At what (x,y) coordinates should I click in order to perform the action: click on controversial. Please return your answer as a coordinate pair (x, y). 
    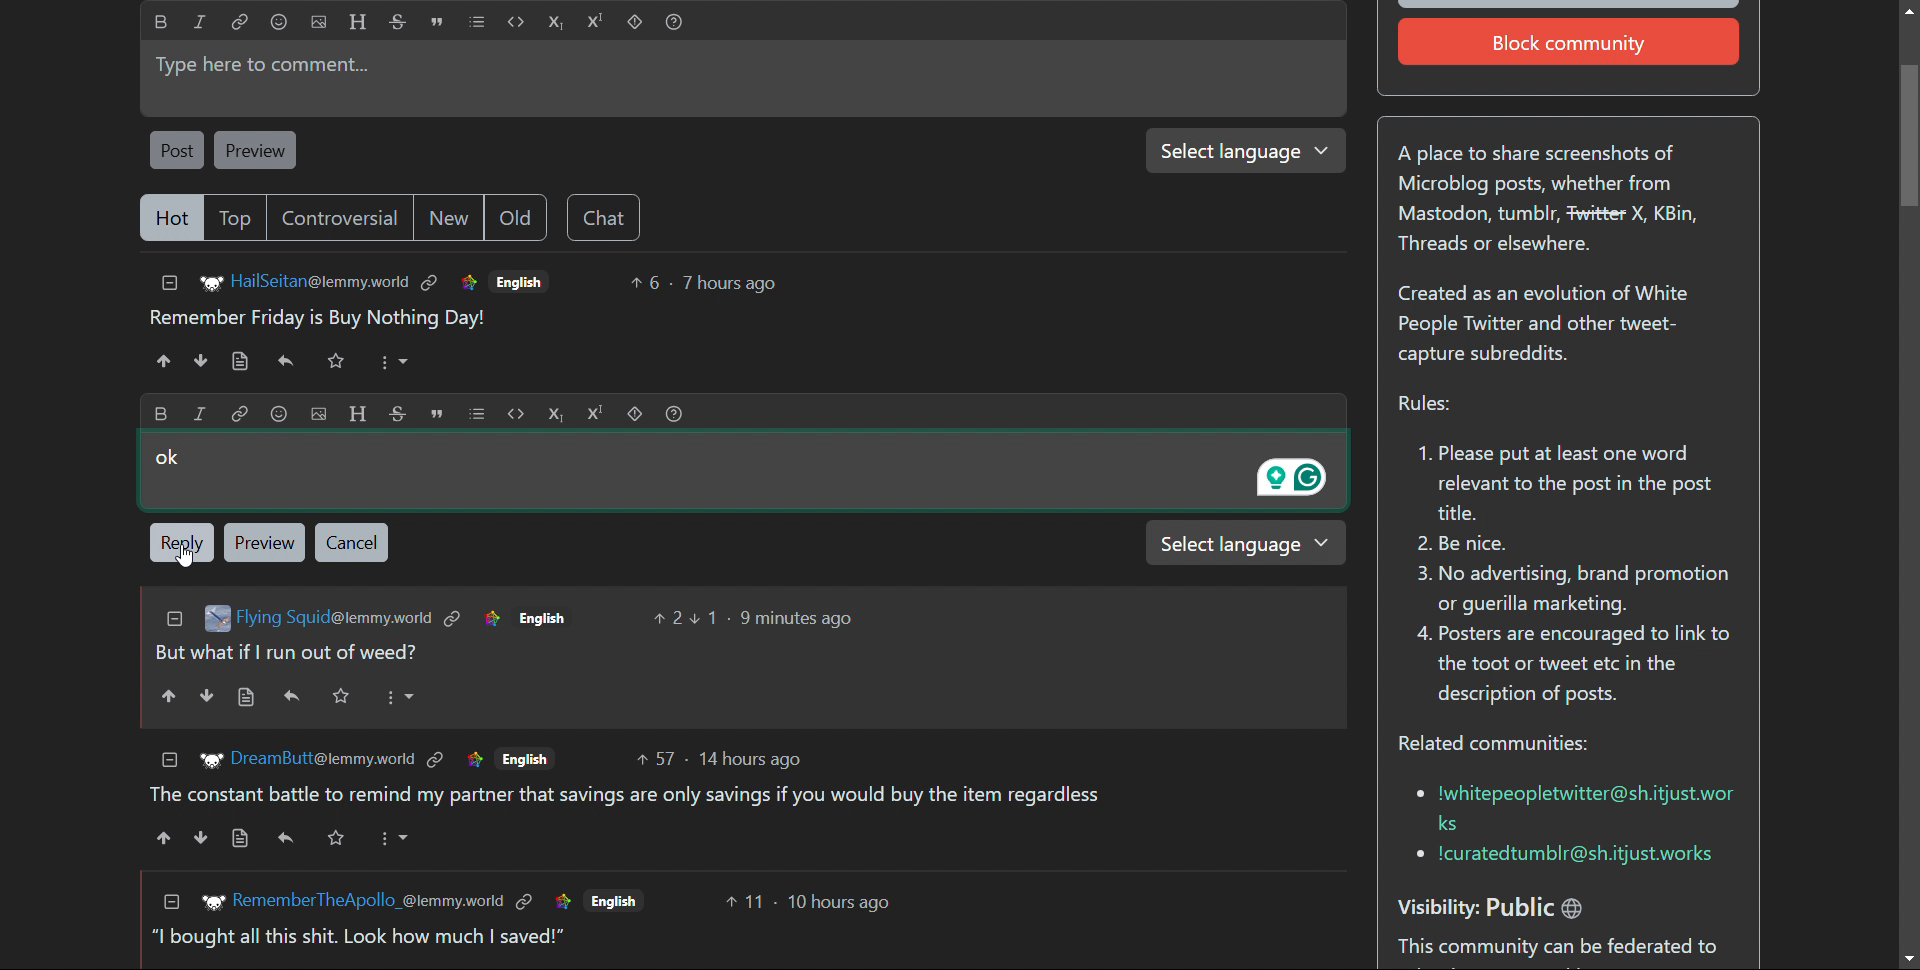
    Looking at the image, I should click on (342, 217).